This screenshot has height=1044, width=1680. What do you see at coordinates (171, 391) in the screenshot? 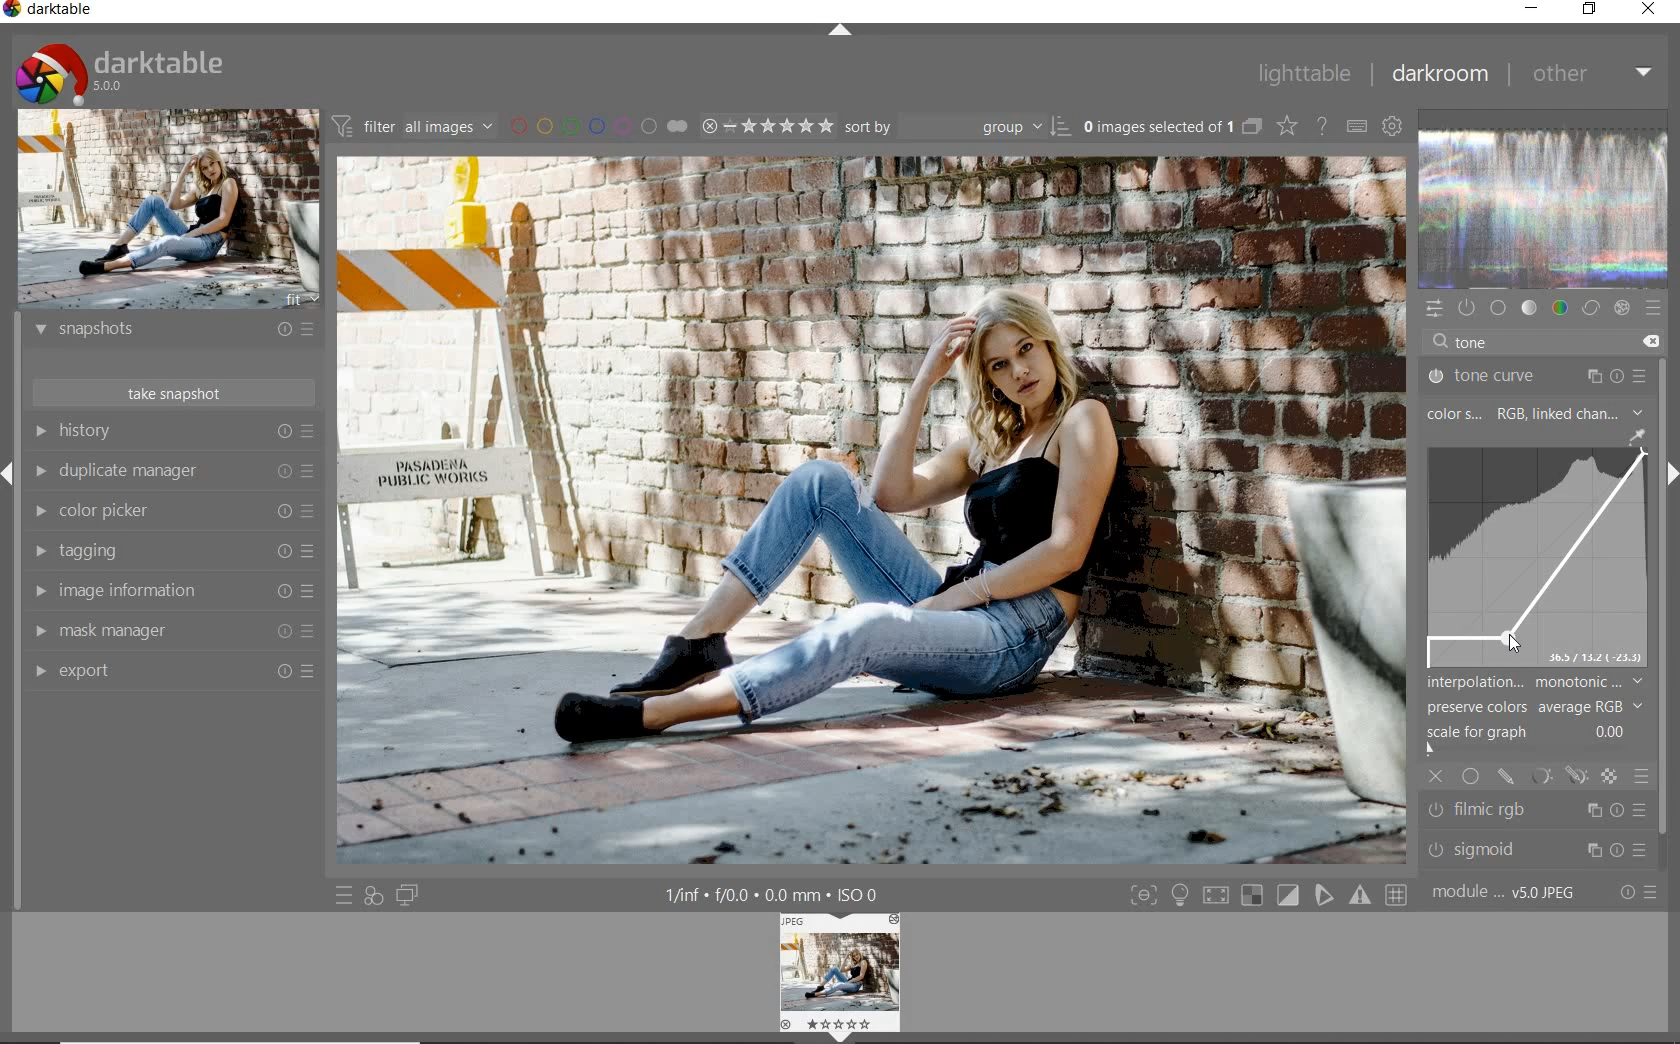
I see `take snapshot` at bounding box center [171, 391].